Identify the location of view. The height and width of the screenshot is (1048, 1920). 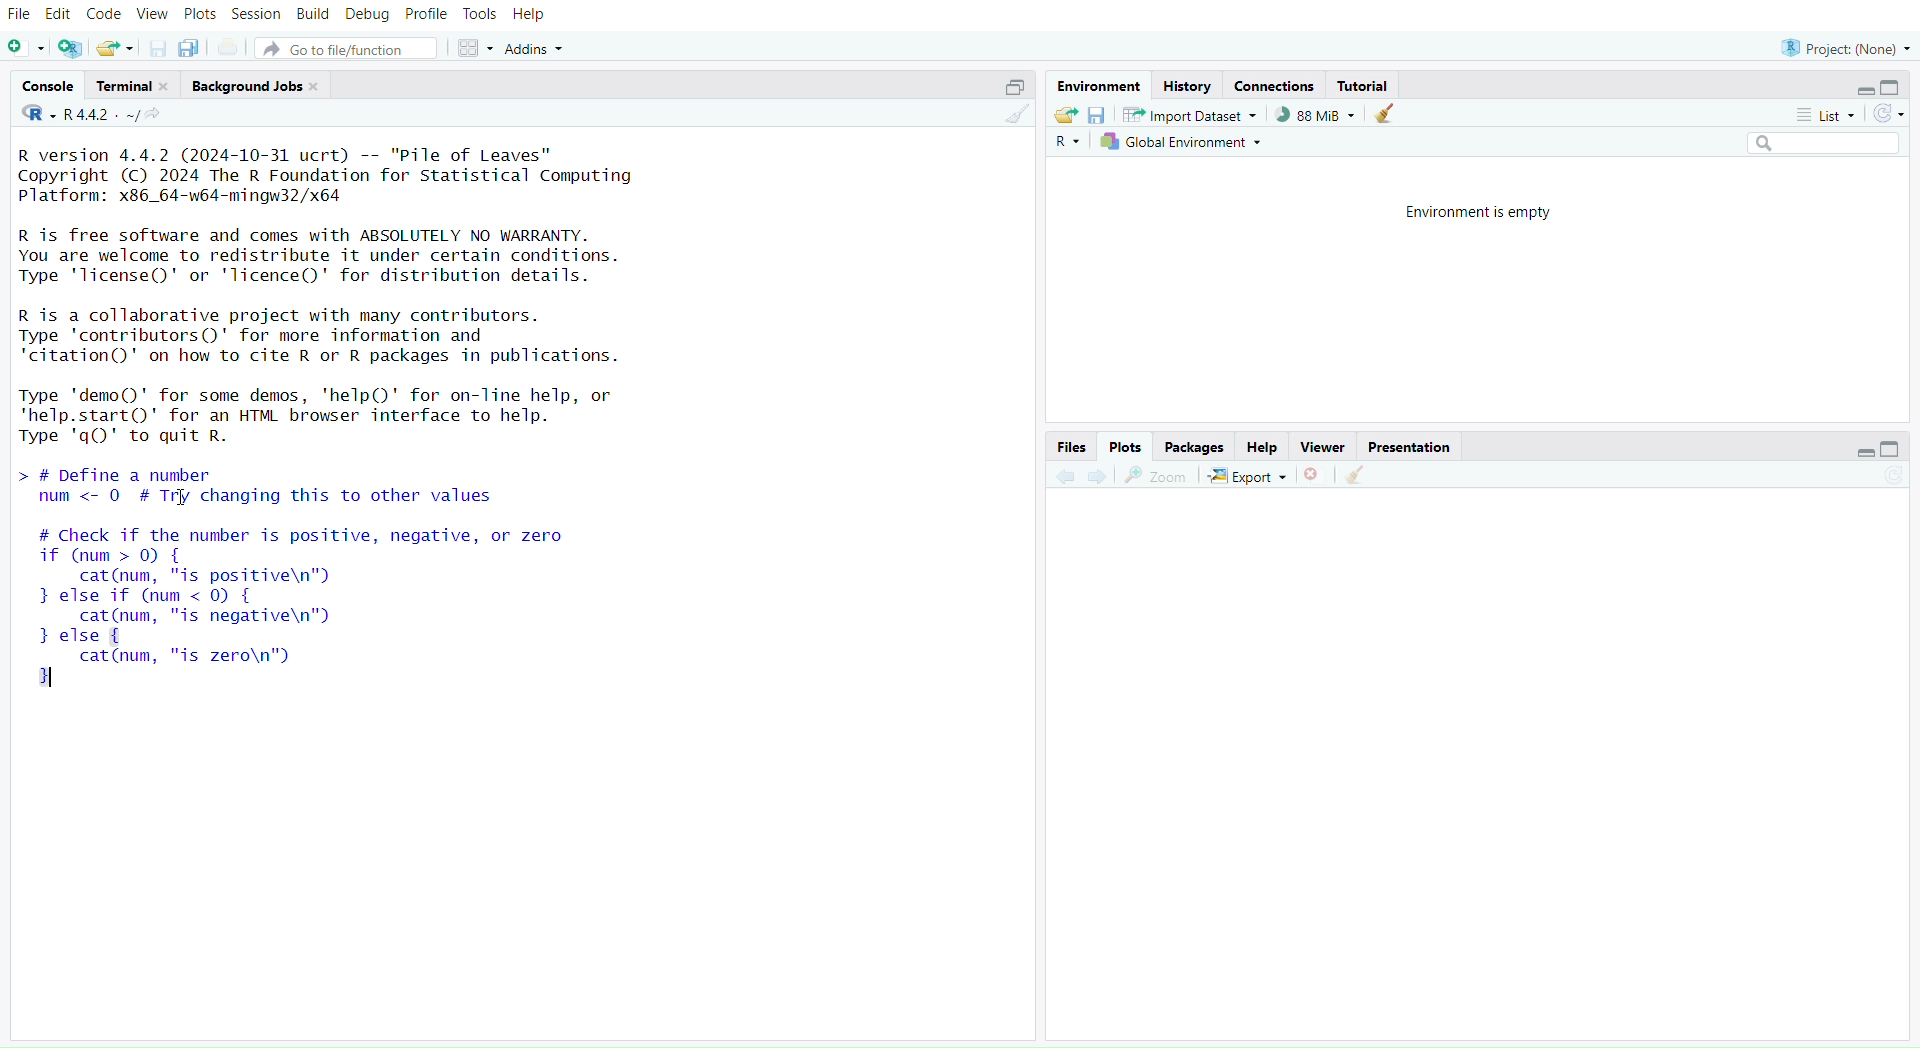
(153, 15).